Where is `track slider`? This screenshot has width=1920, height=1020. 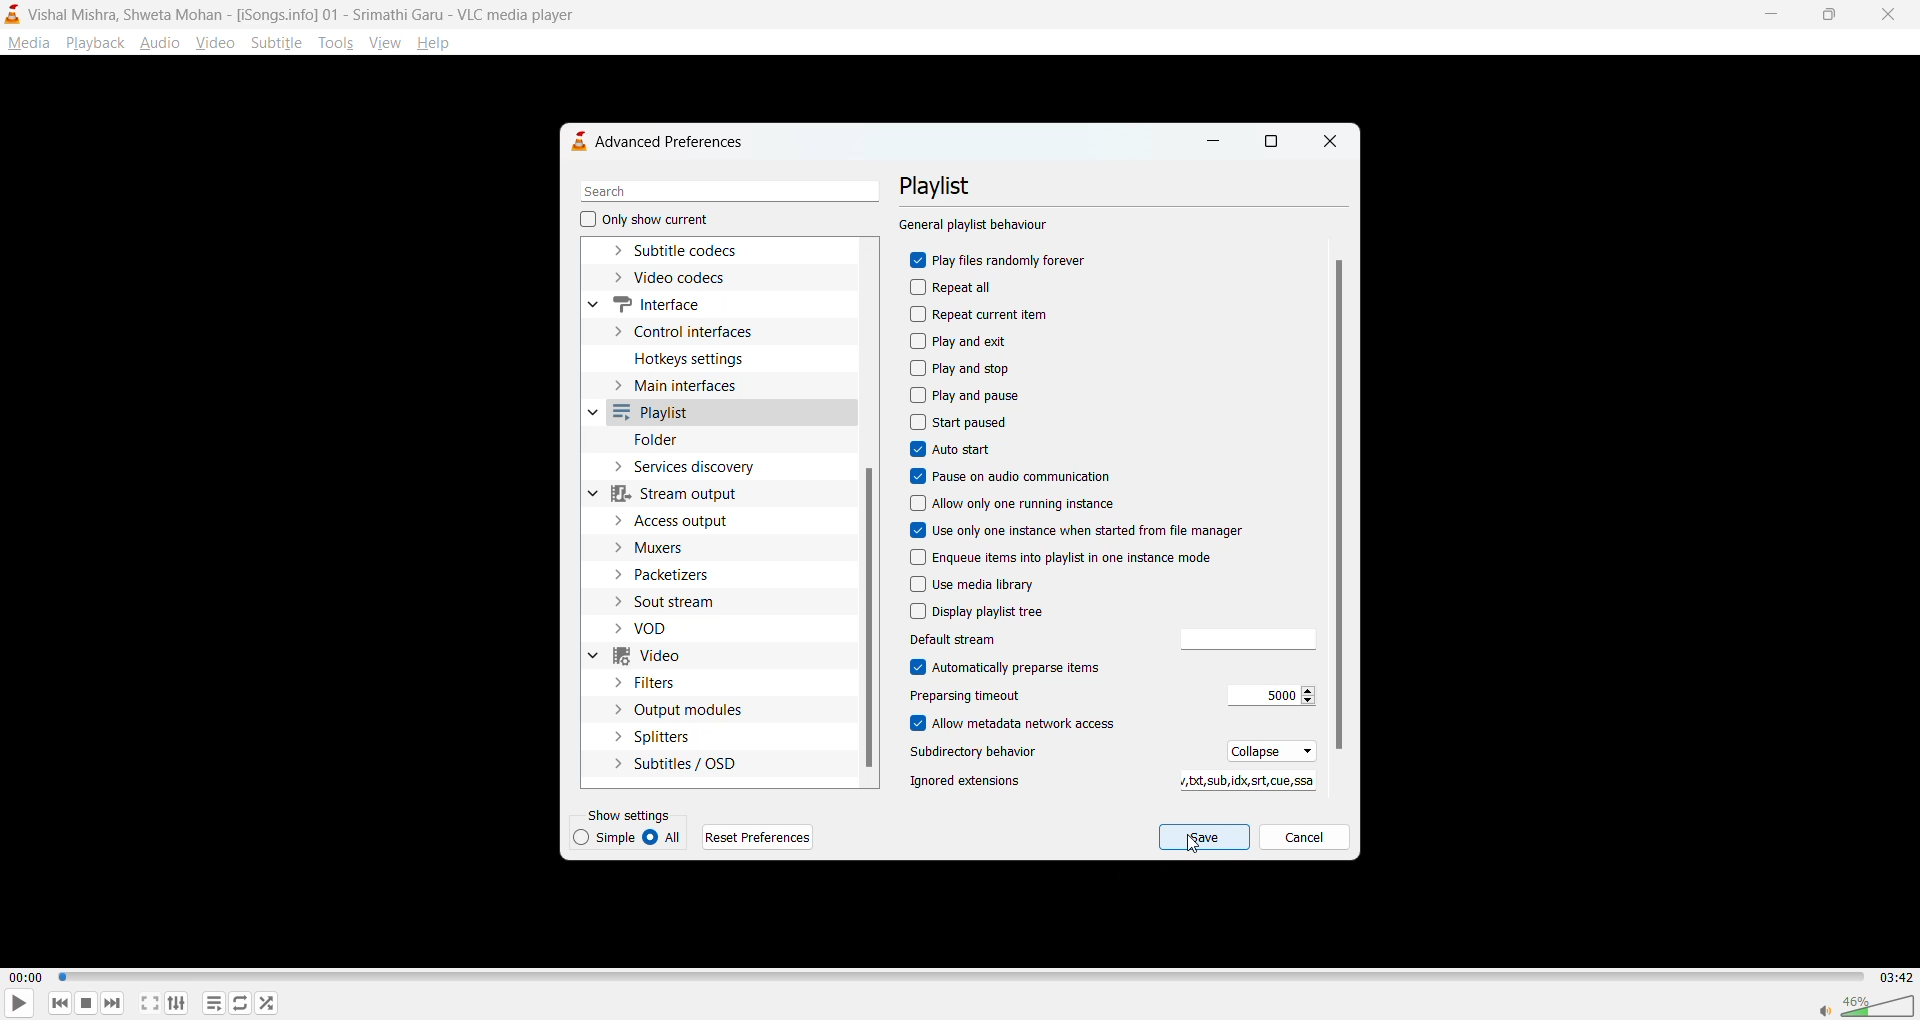
track slider is located at coordinates (958, 978).